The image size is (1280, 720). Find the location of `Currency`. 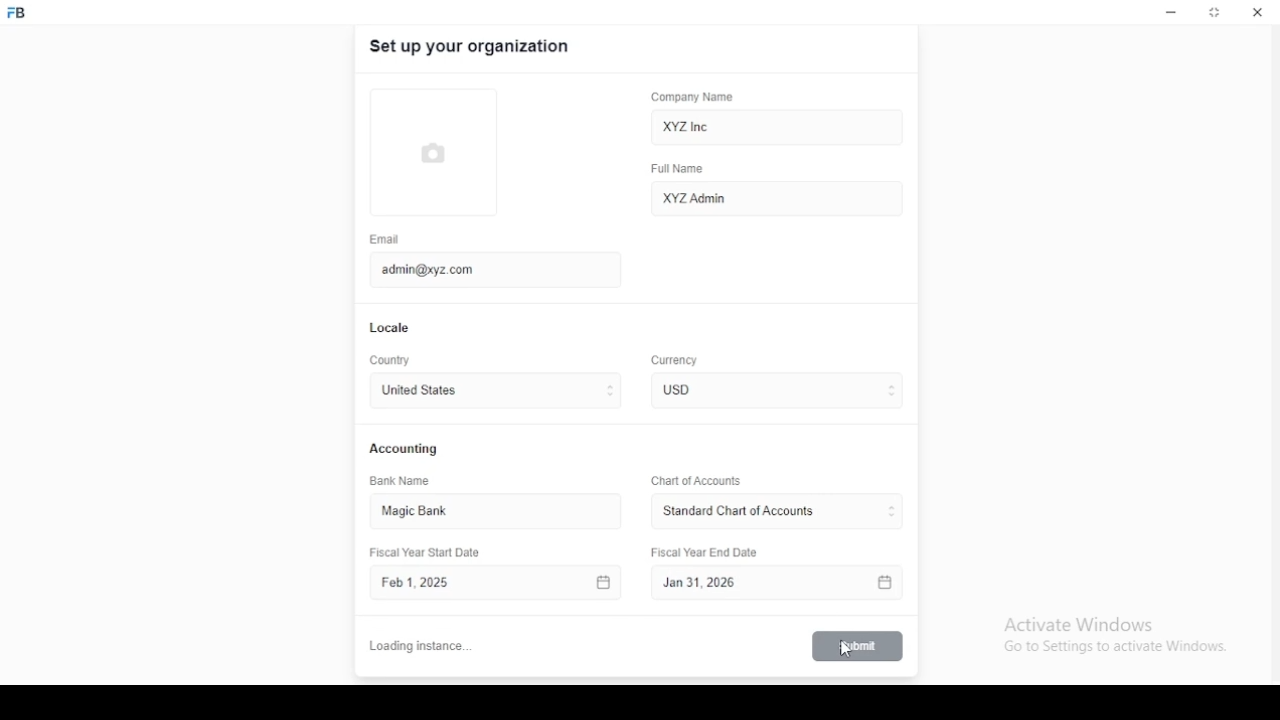

Currency is located at coordinates (675, 361).